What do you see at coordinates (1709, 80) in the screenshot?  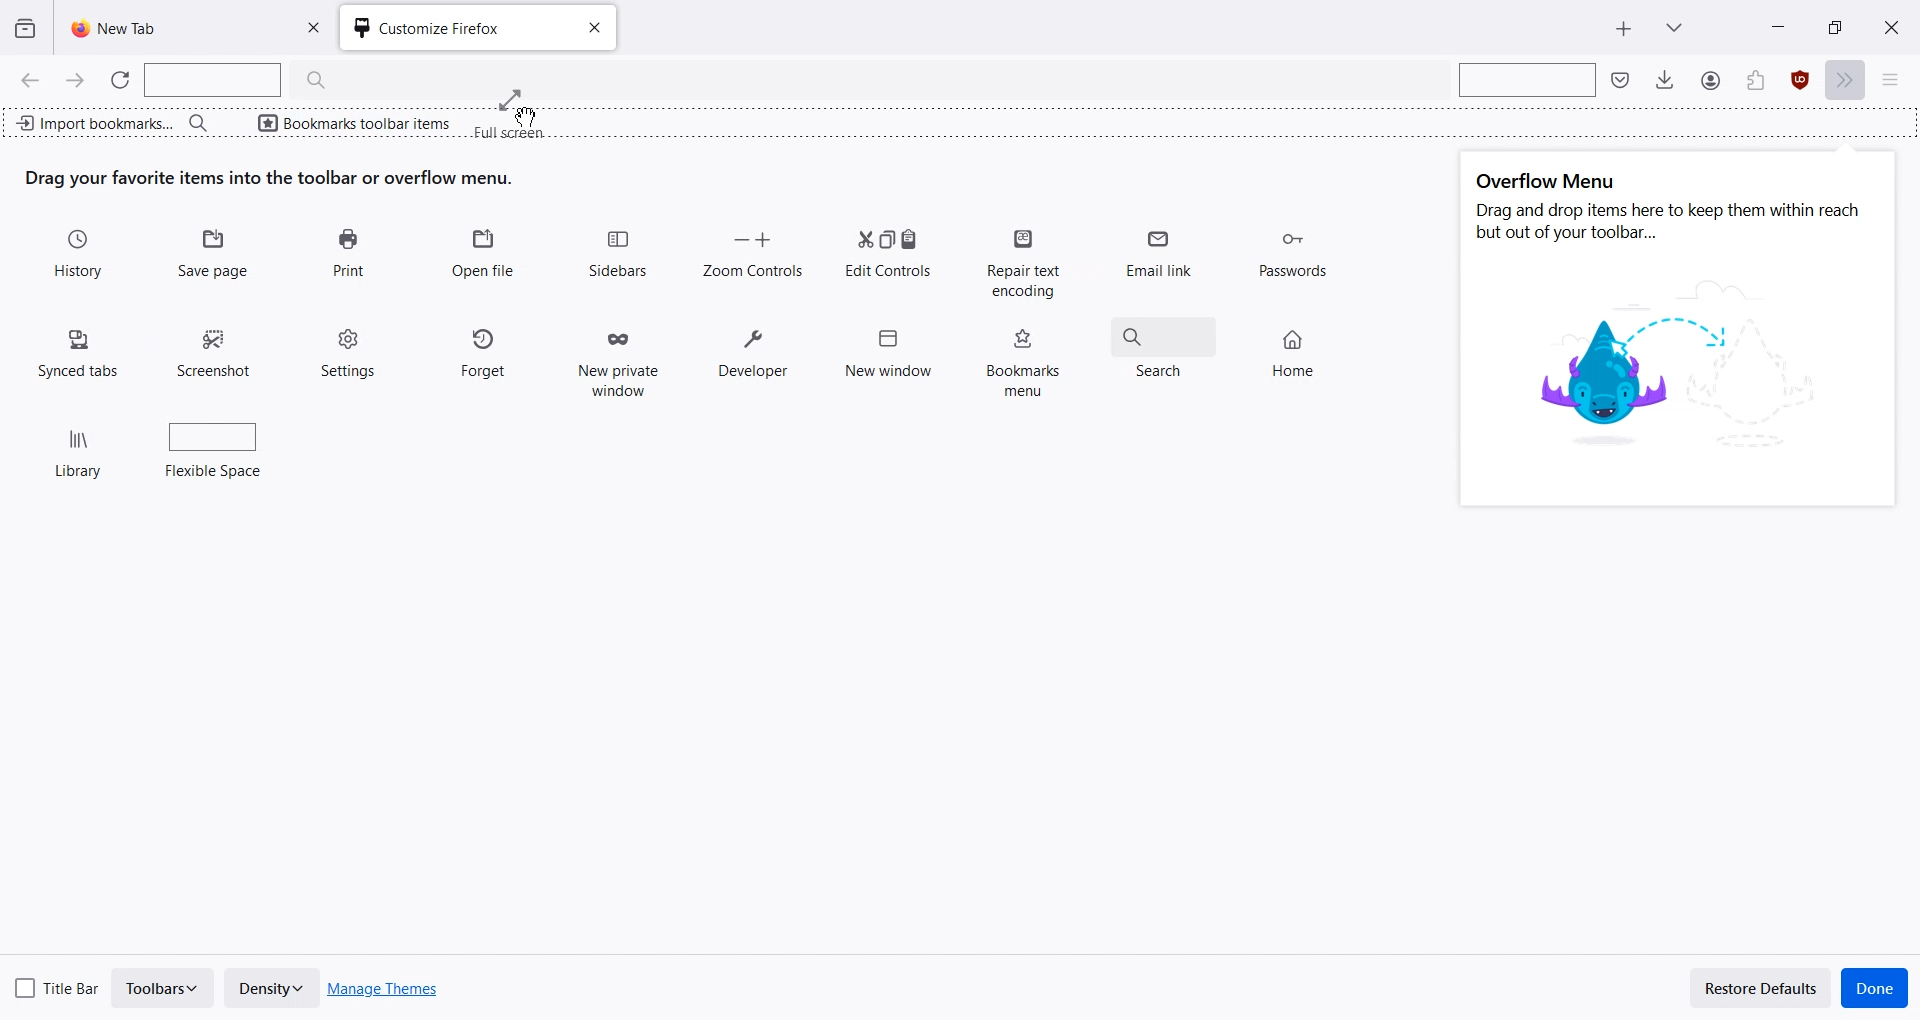 I see `Save to Pocket` at bounding box center [1709, 80].